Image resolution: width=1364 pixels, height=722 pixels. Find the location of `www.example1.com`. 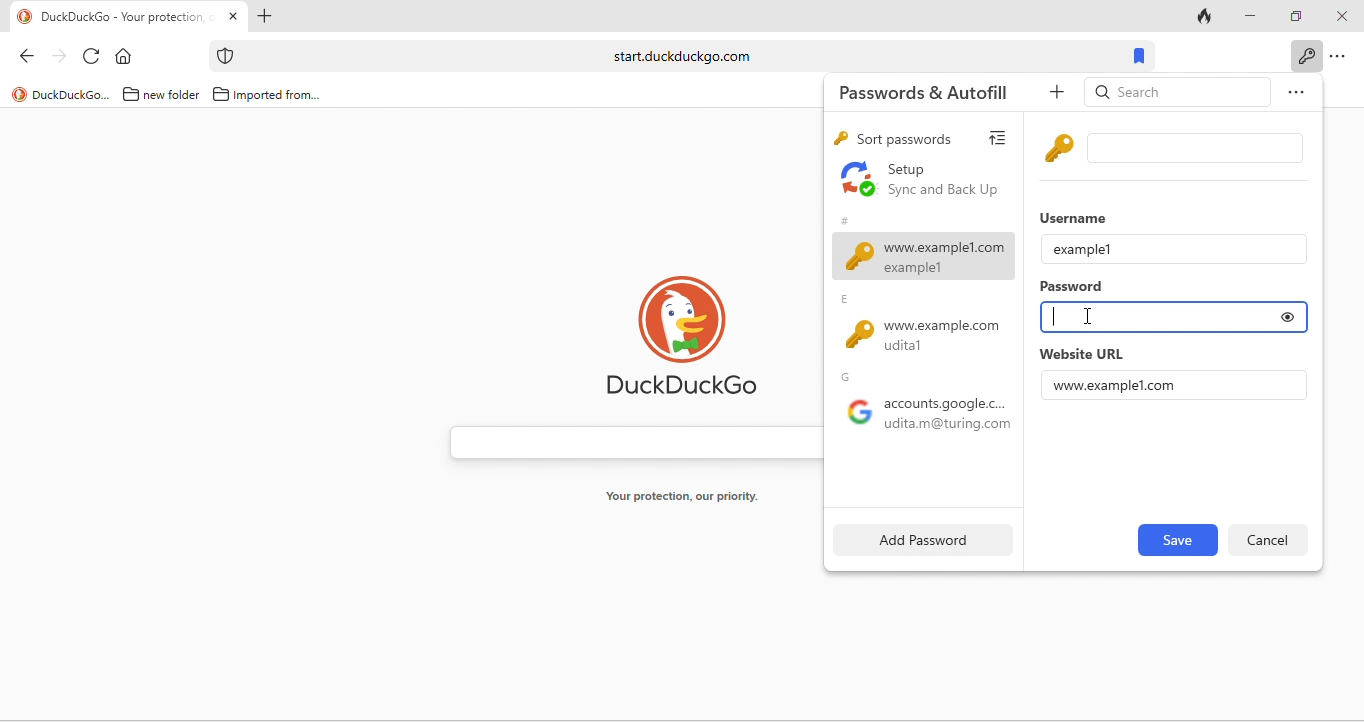

www.example1.com is located at coordinates (1117, 385).